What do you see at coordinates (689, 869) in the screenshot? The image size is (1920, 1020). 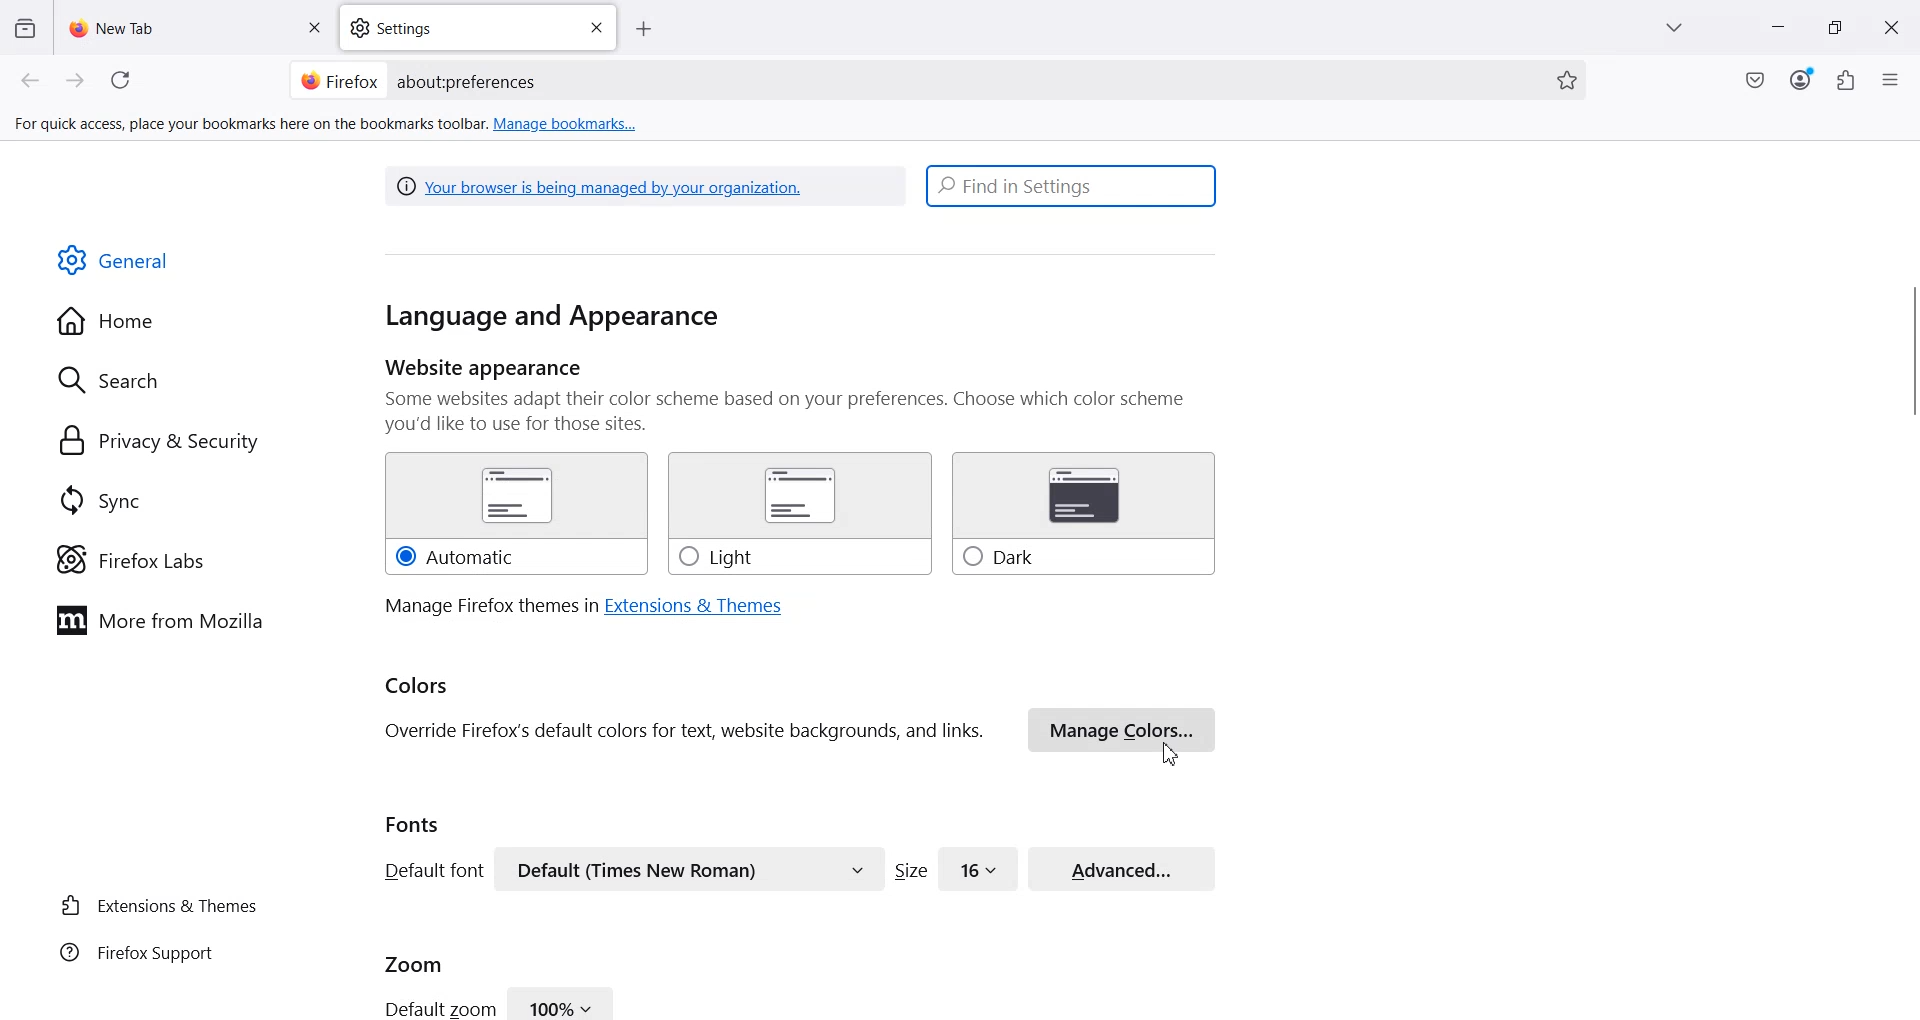 I see `Default (Times New Roman)` at bounding box center [689, 869].